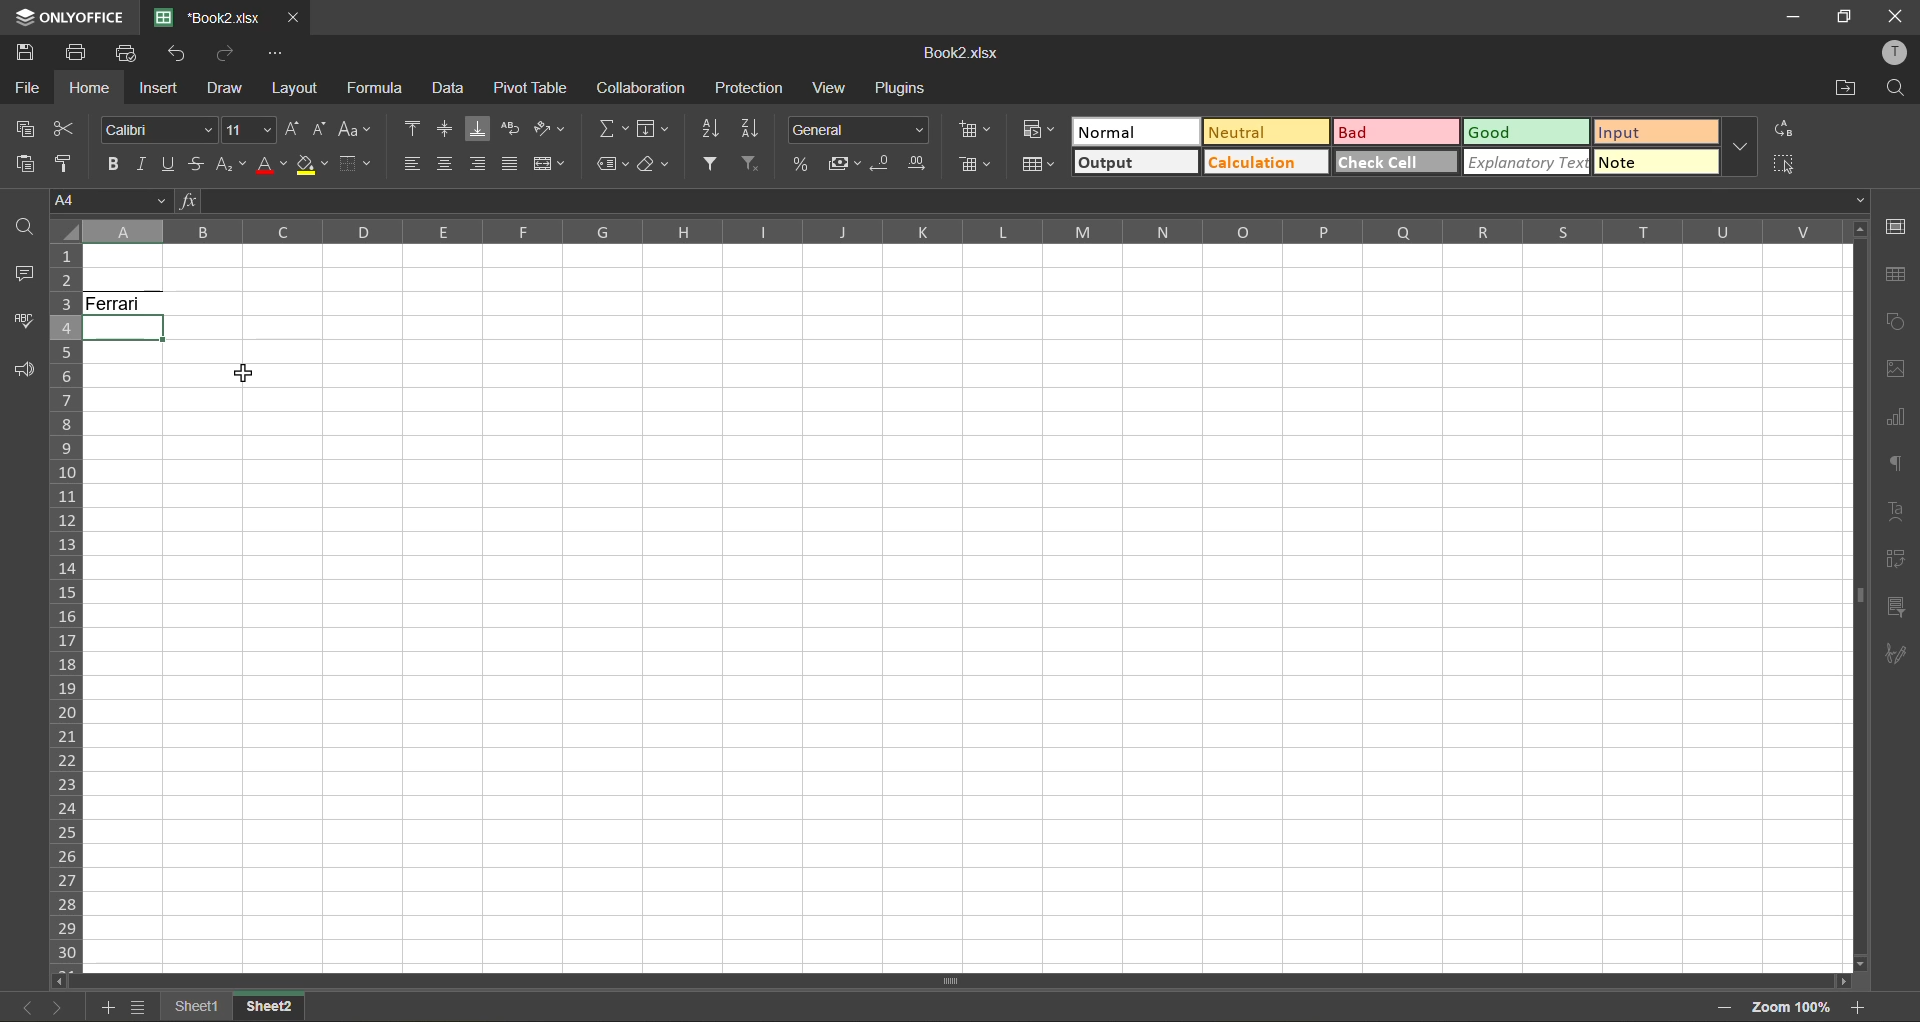 This screenshot has height=1022, width=1920. What do you see at coordinates (1895, 274) in the screenshot?
I see `table` at bounding box center [1895, 274].